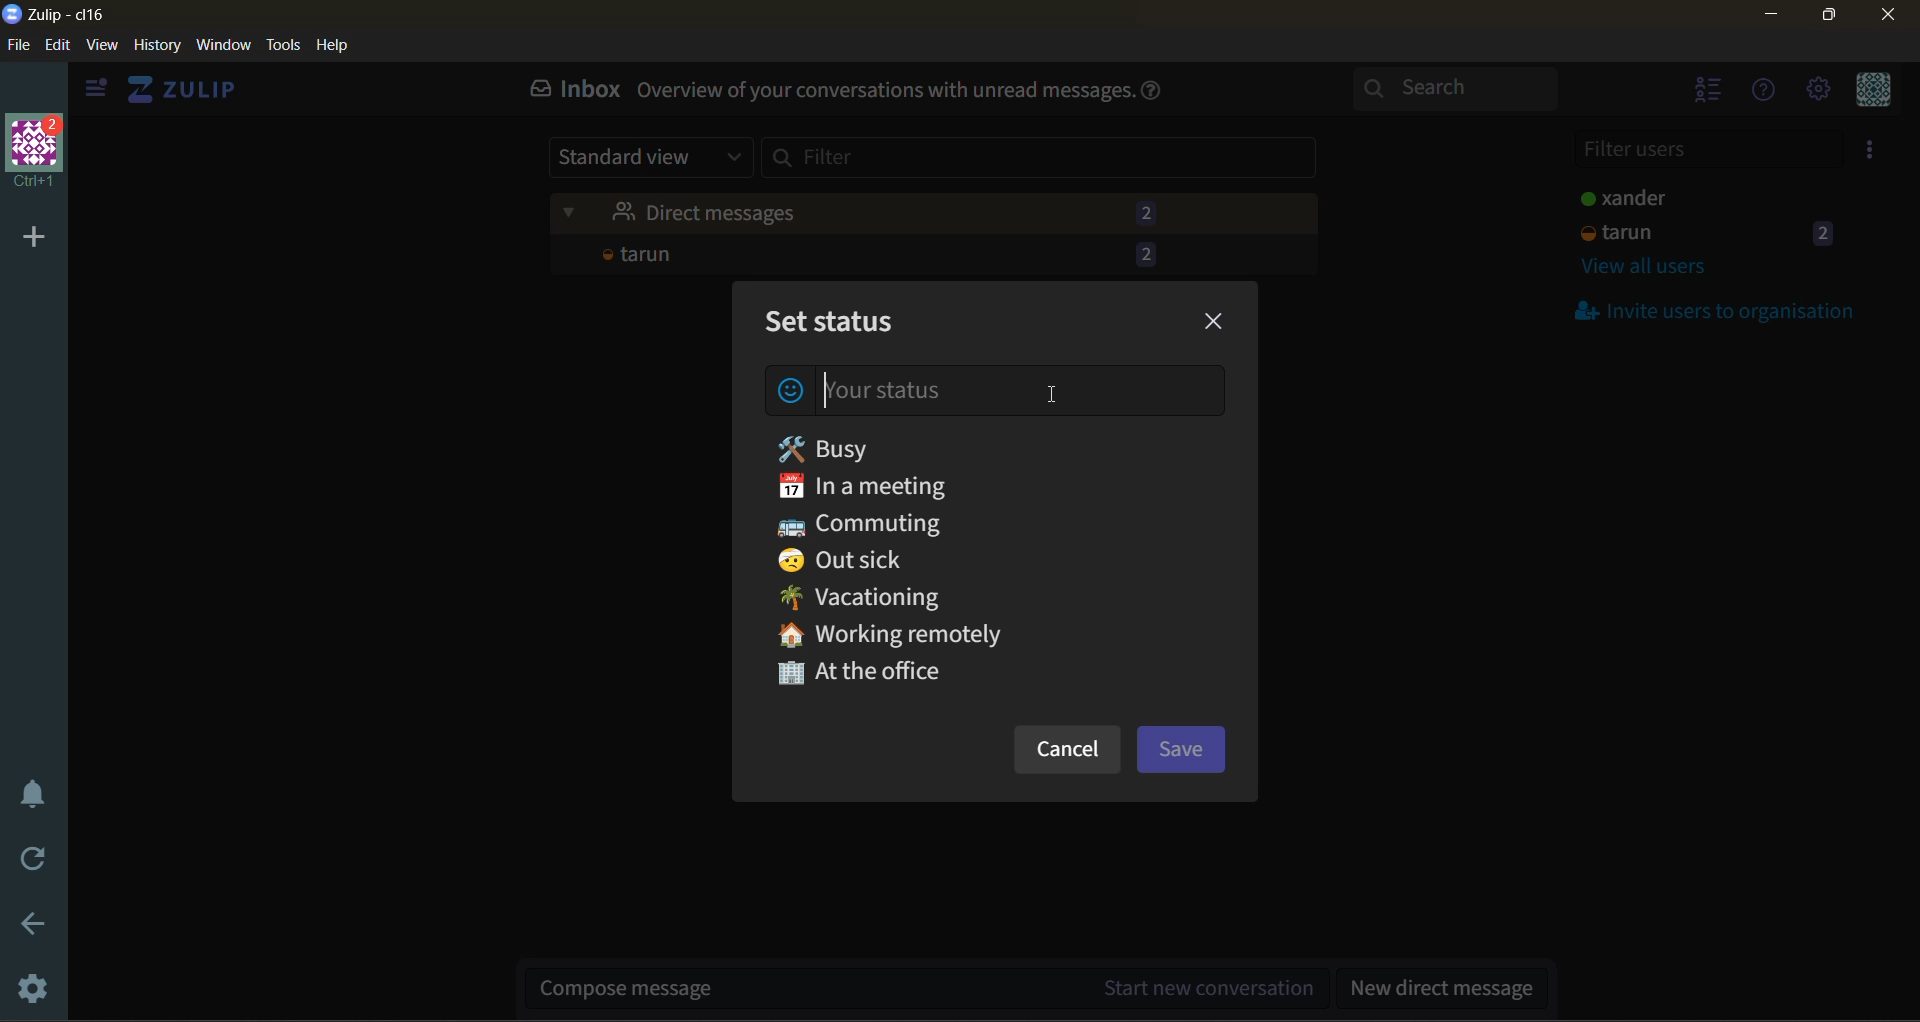 Image resolution: width=1920 pixels, height=1022 pixels. I want to click on save, so click(1185, 748).